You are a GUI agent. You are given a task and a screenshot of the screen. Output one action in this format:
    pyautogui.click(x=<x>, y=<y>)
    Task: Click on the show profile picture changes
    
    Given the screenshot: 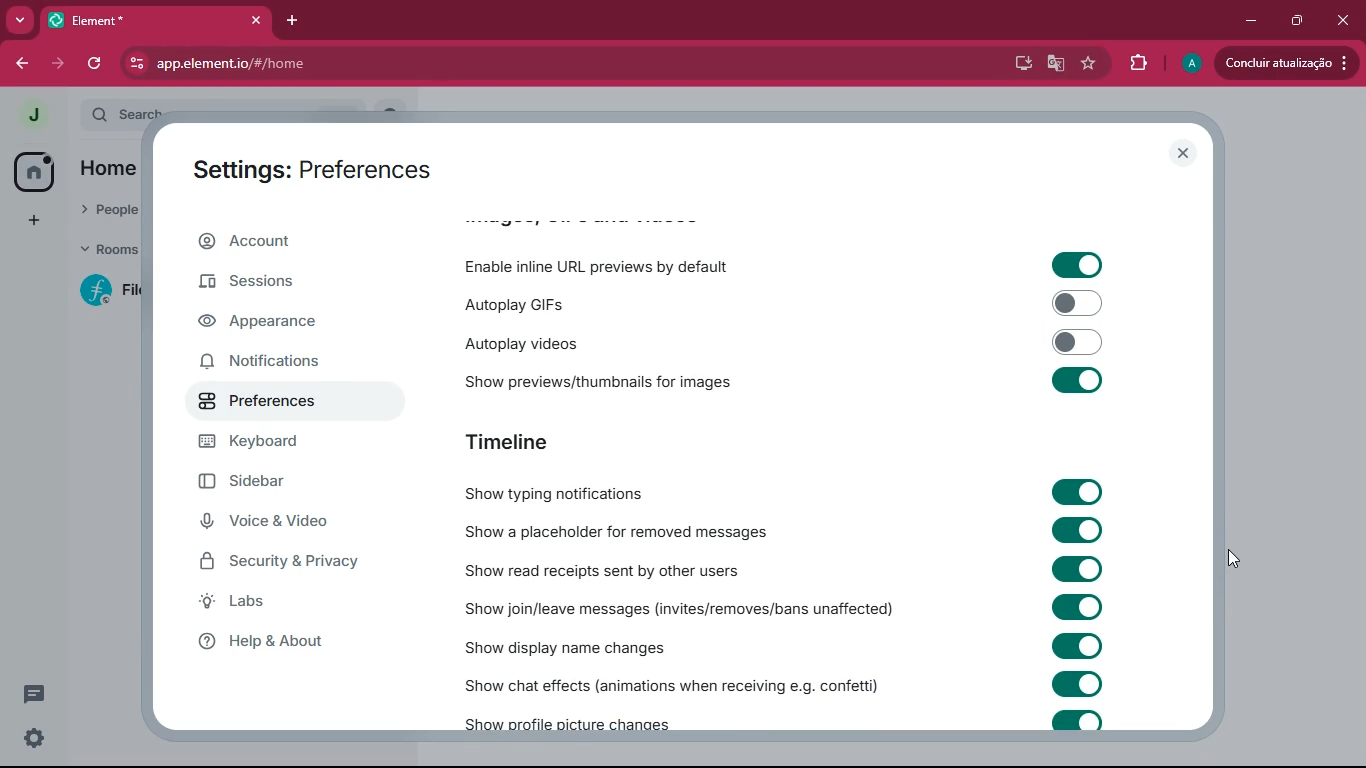 What is the action you would take?
    pyautogui.click(x=569, y=719)
    